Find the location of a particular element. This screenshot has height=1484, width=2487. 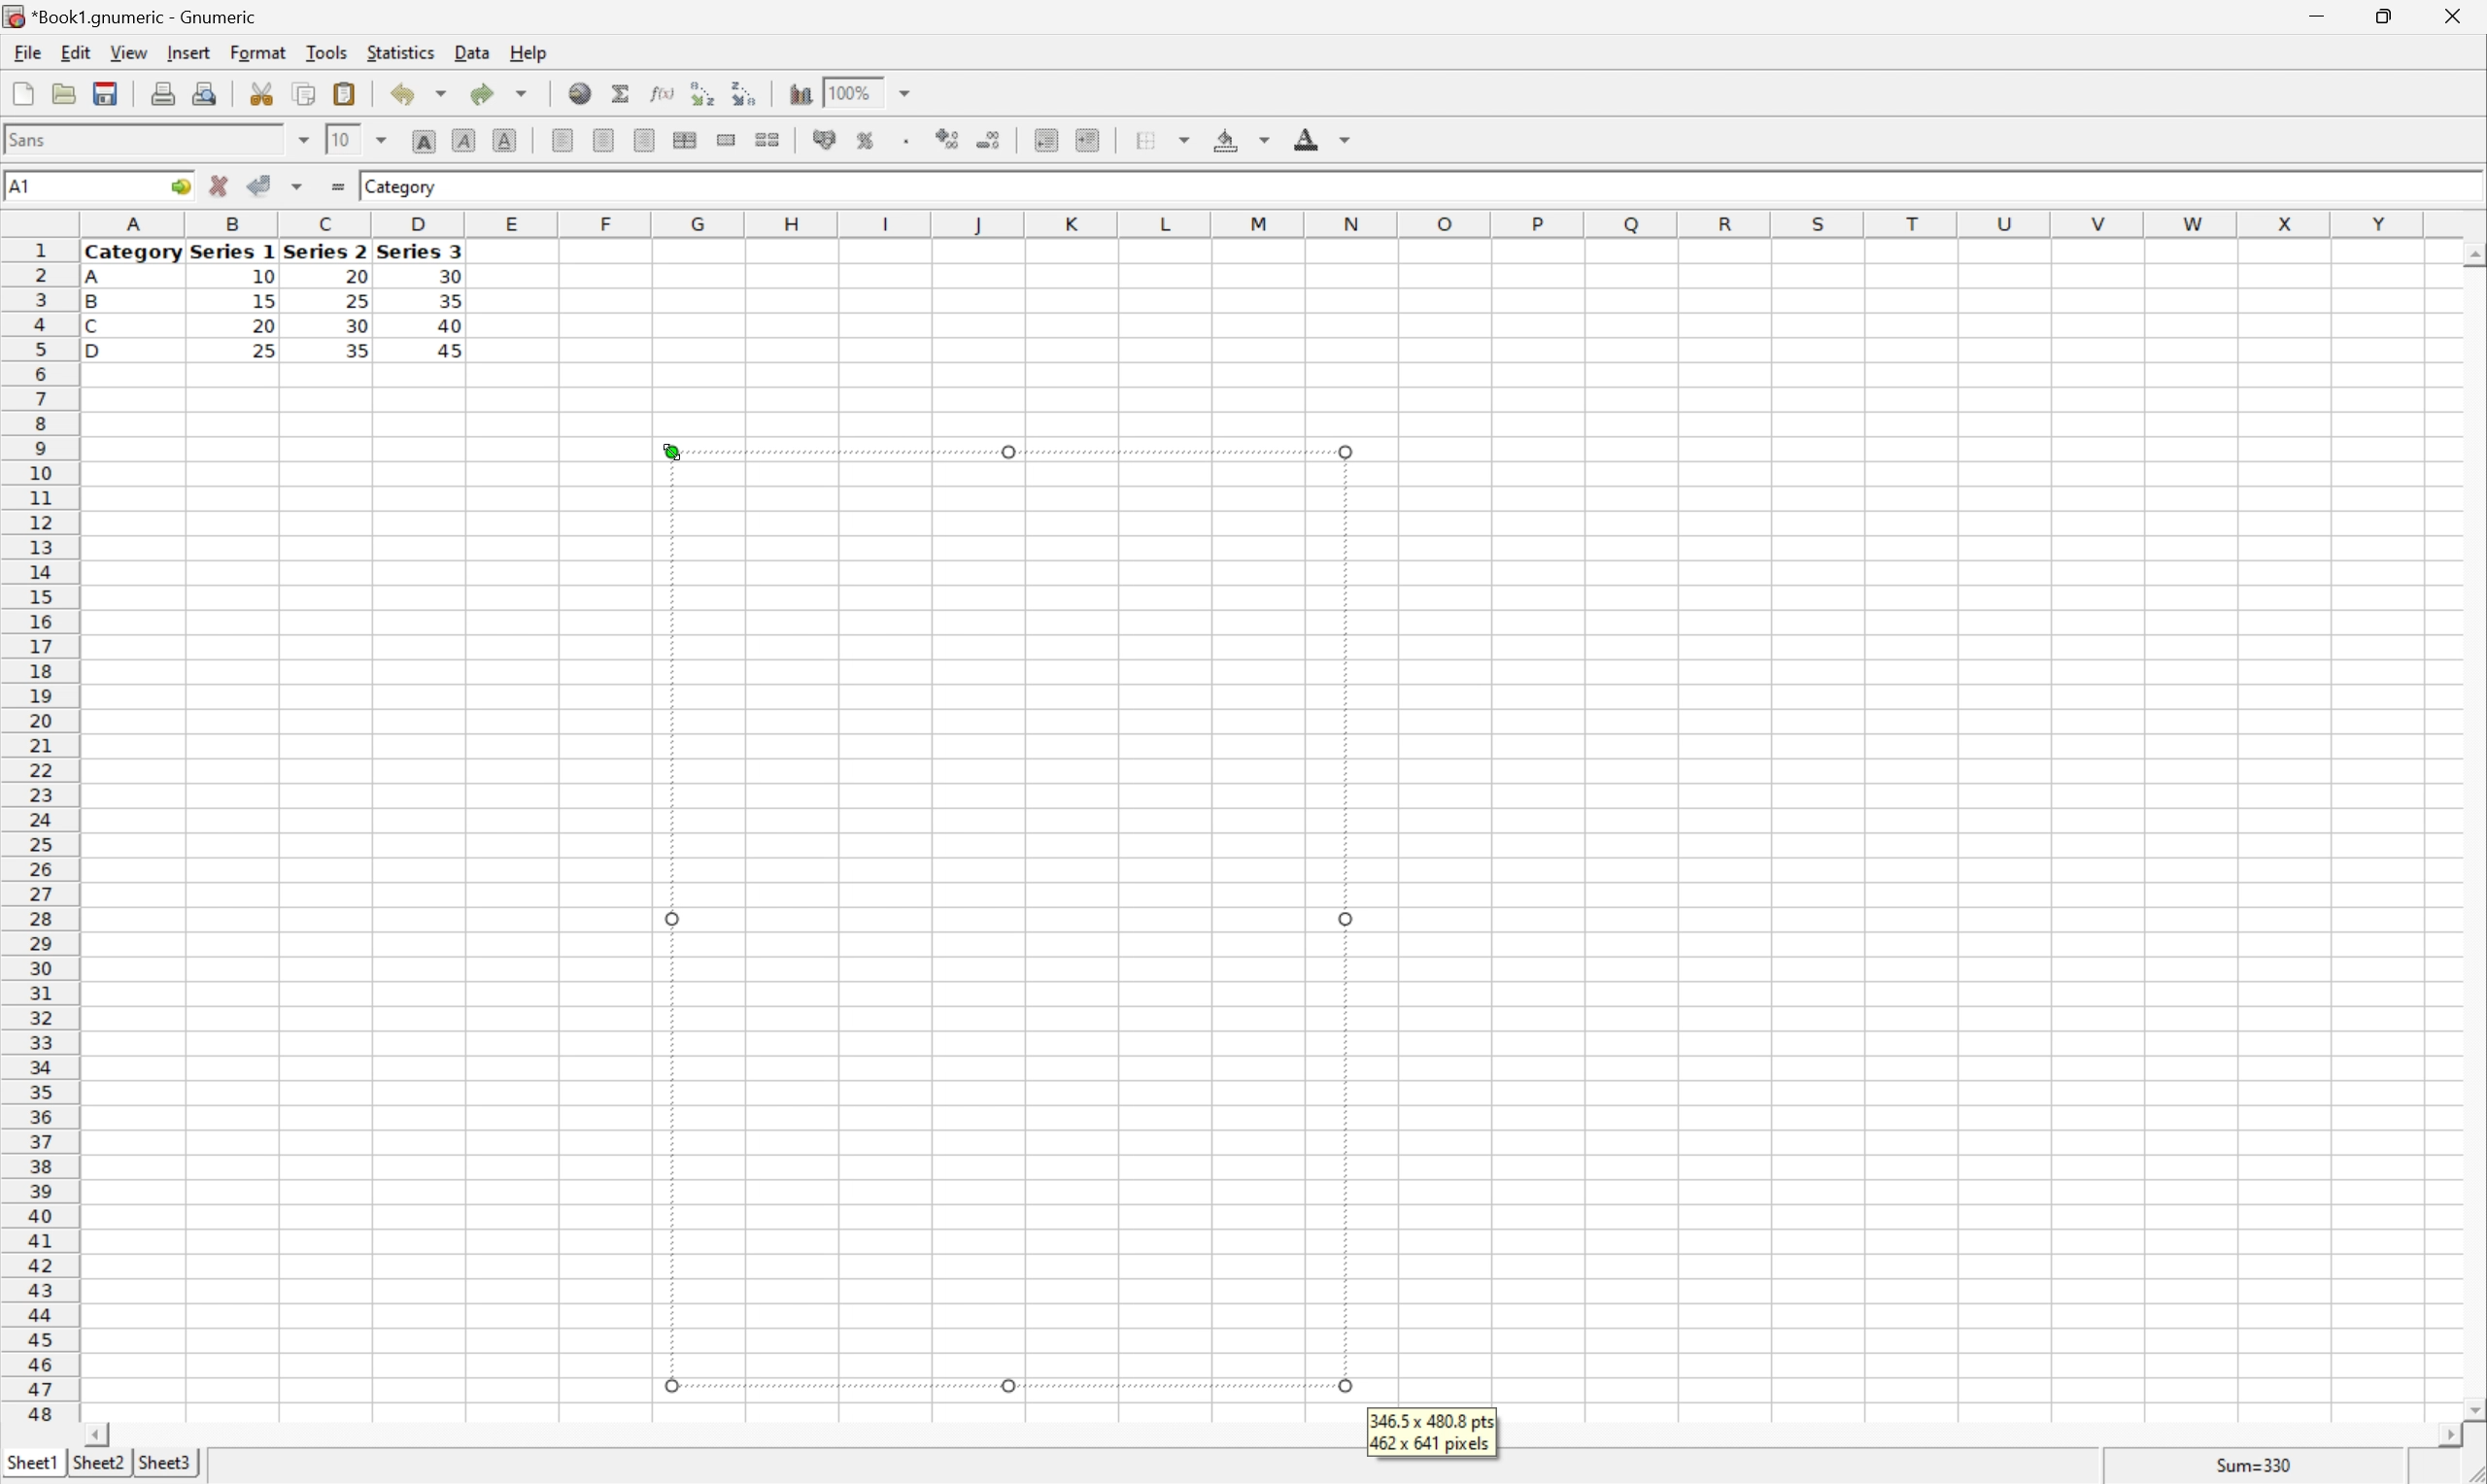

35 is located at coordinates (451, 300).